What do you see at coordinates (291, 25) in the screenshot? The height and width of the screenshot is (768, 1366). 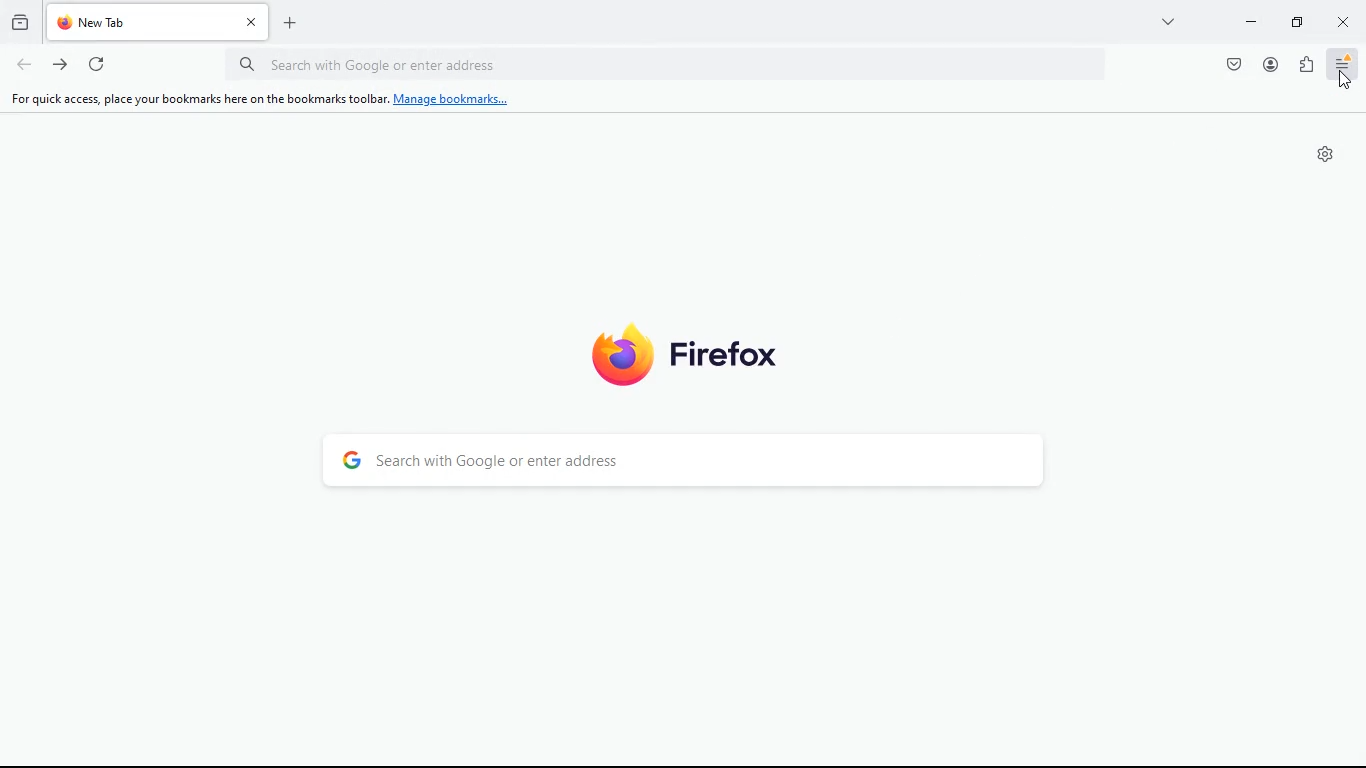 I see `add tab` at bounding box center [291, 25].